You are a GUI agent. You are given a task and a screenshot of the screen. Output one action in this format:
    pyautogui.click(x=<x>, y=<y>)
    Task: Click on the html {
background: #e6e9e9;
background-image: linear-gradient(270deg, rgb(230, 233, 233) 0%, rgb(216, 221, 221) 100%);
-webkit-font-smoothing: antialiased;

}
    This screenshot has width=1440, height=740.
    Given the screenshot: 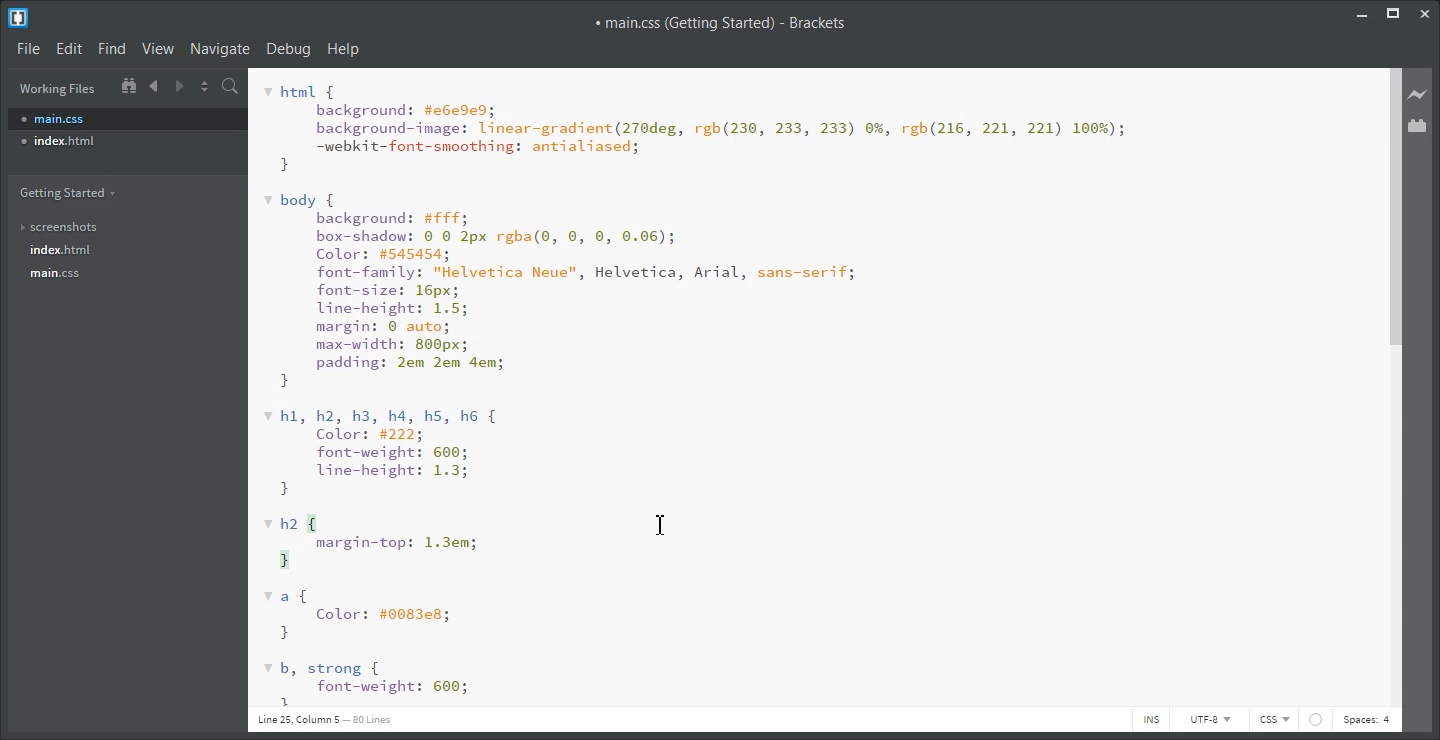 What is the action you would take?
    pyautogui.click(x=697, y=129)
    